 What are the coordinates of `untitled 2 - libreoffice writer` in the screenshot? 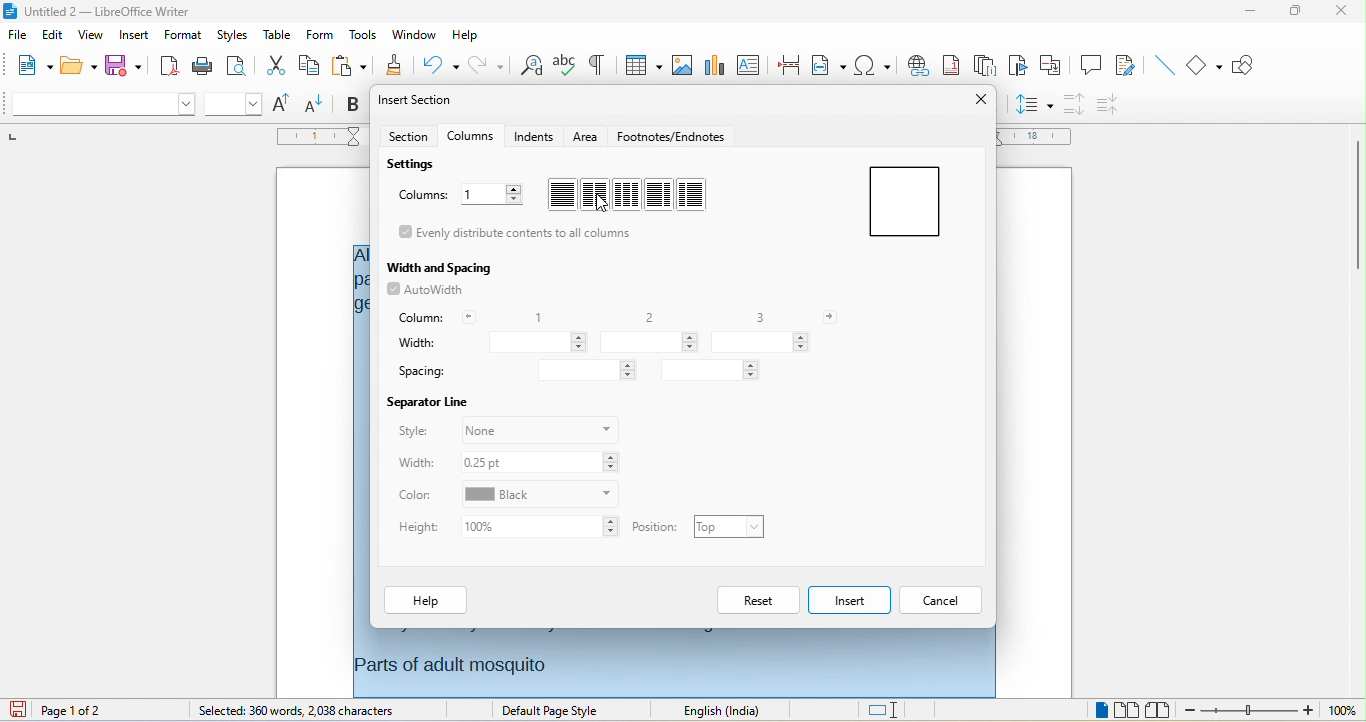 It's located at (100, 10).